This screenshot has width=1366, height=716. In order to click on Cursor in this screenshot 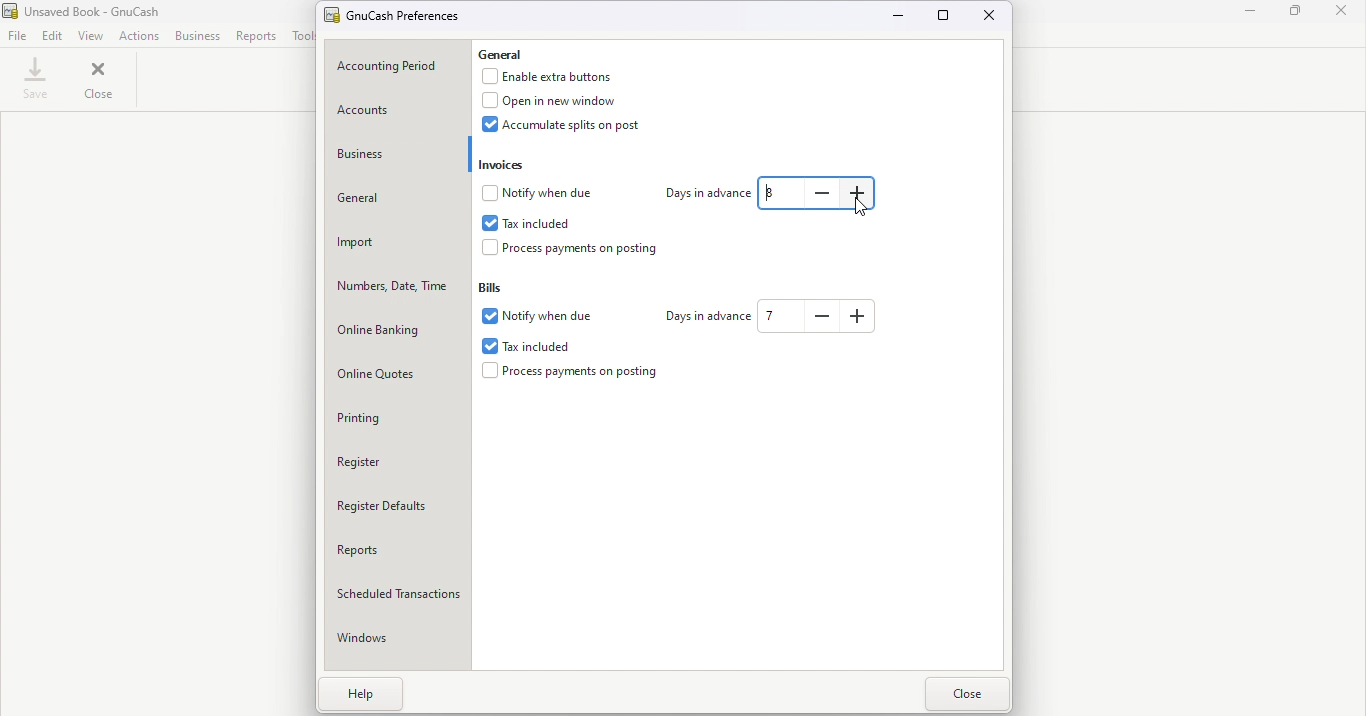, I will do `click(859, 210)`.